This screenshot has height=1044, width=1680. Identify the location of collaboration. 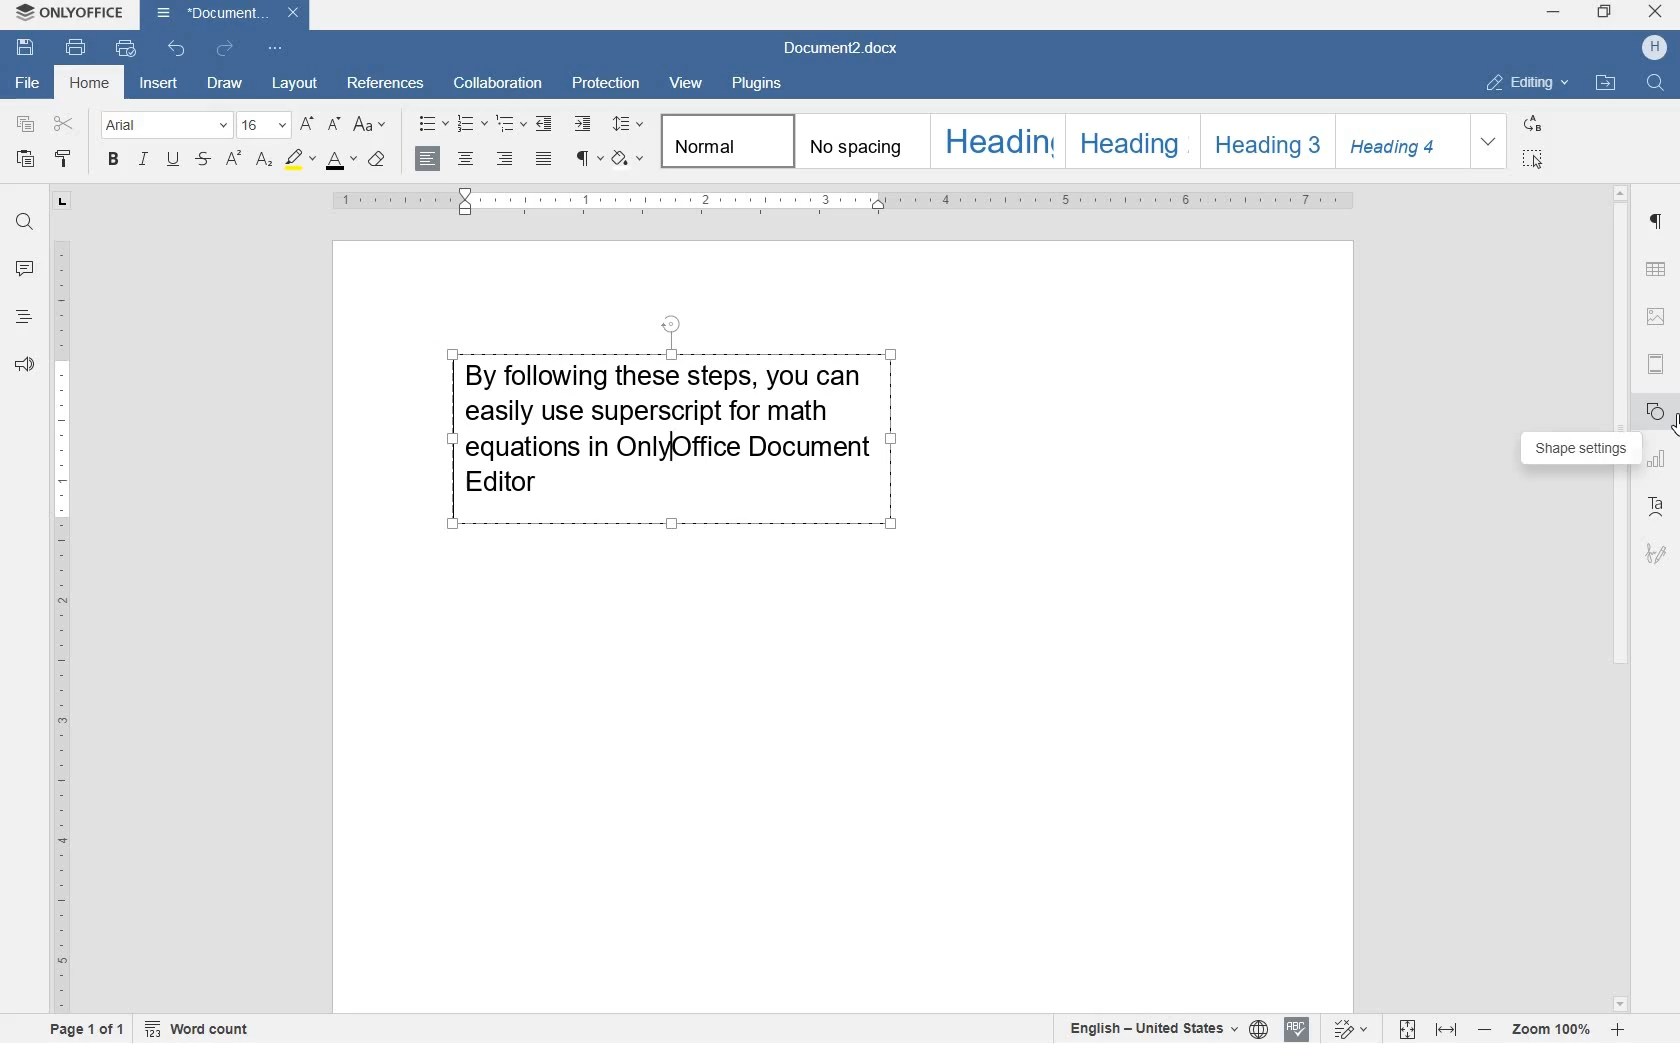
(501, 82).